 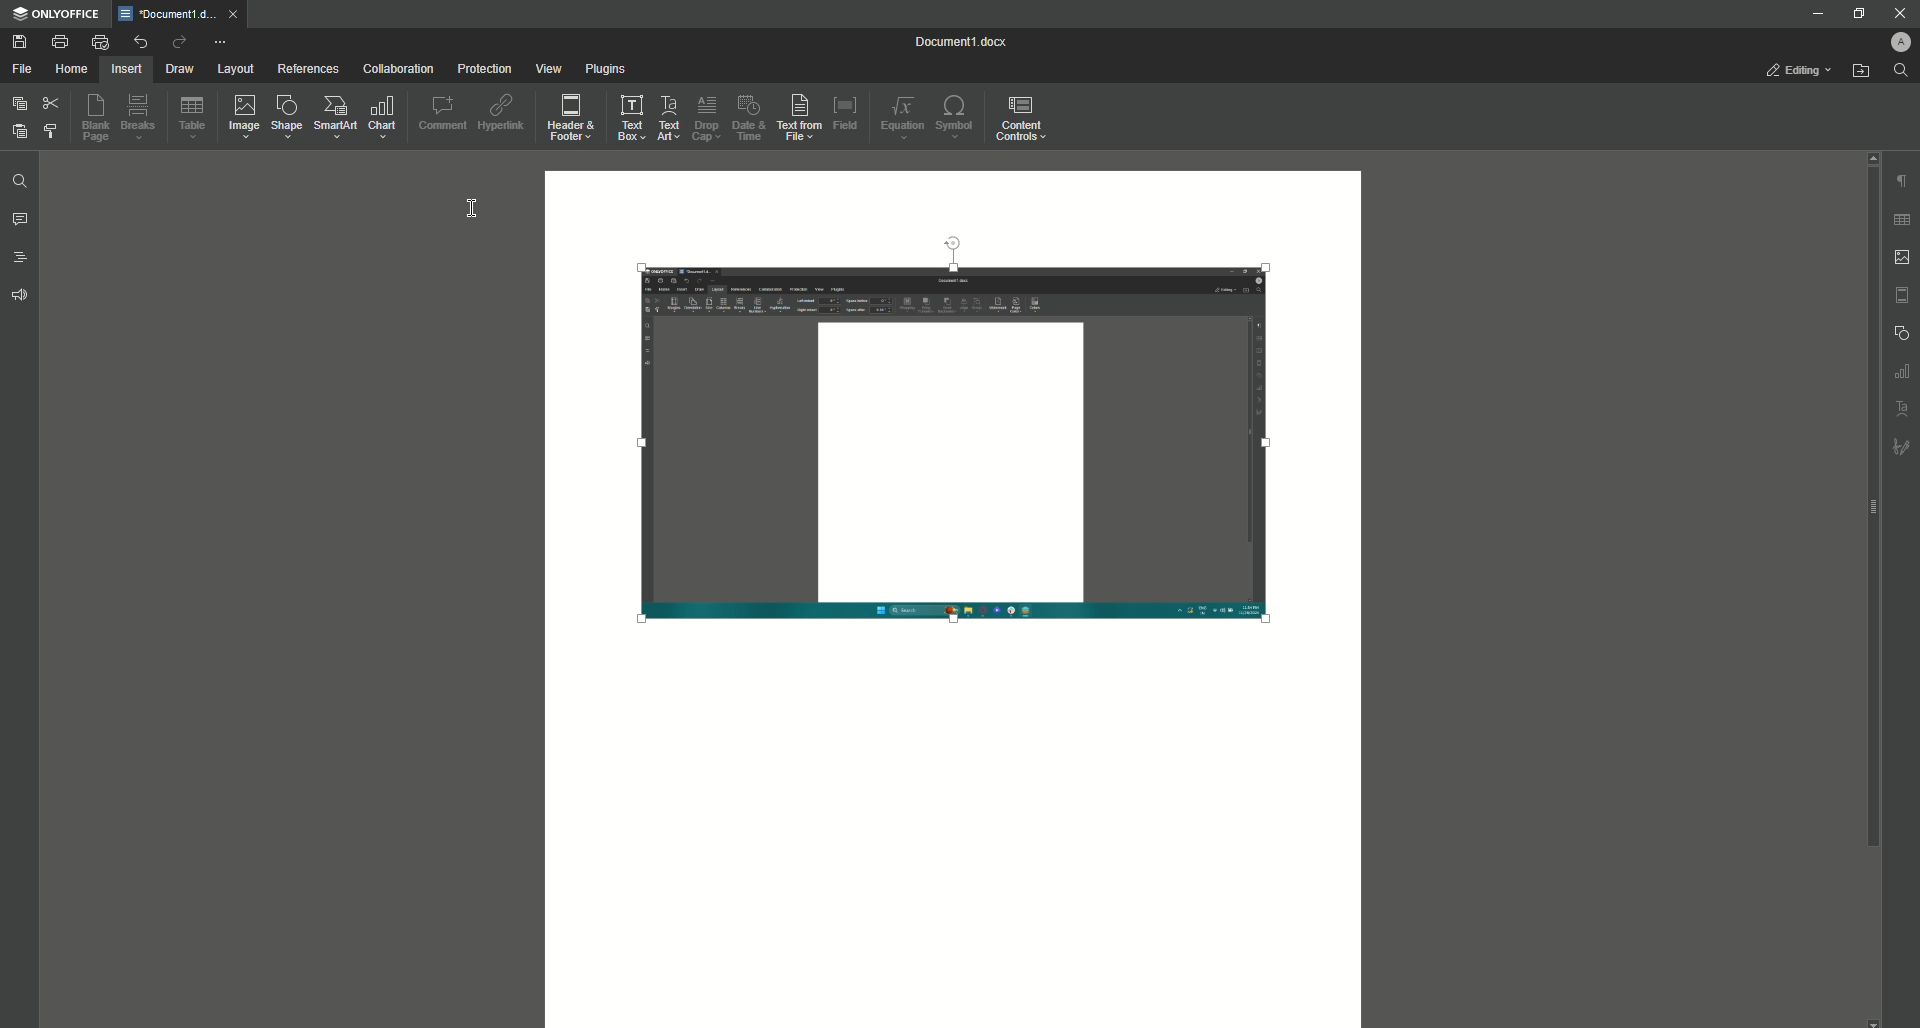 I want to click on Symbol, so click(x=957, y=116).